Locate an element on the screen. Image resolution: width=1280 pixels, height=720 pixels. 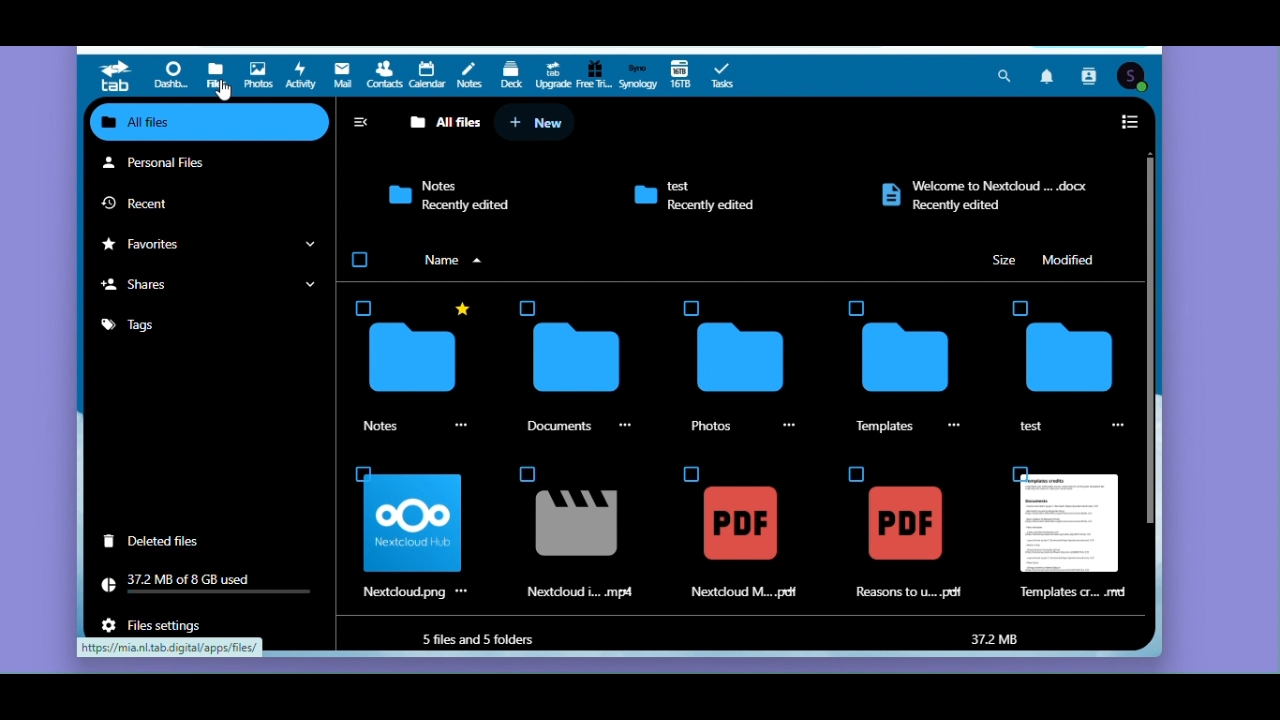
Shares is located at coordinates (203, 285).